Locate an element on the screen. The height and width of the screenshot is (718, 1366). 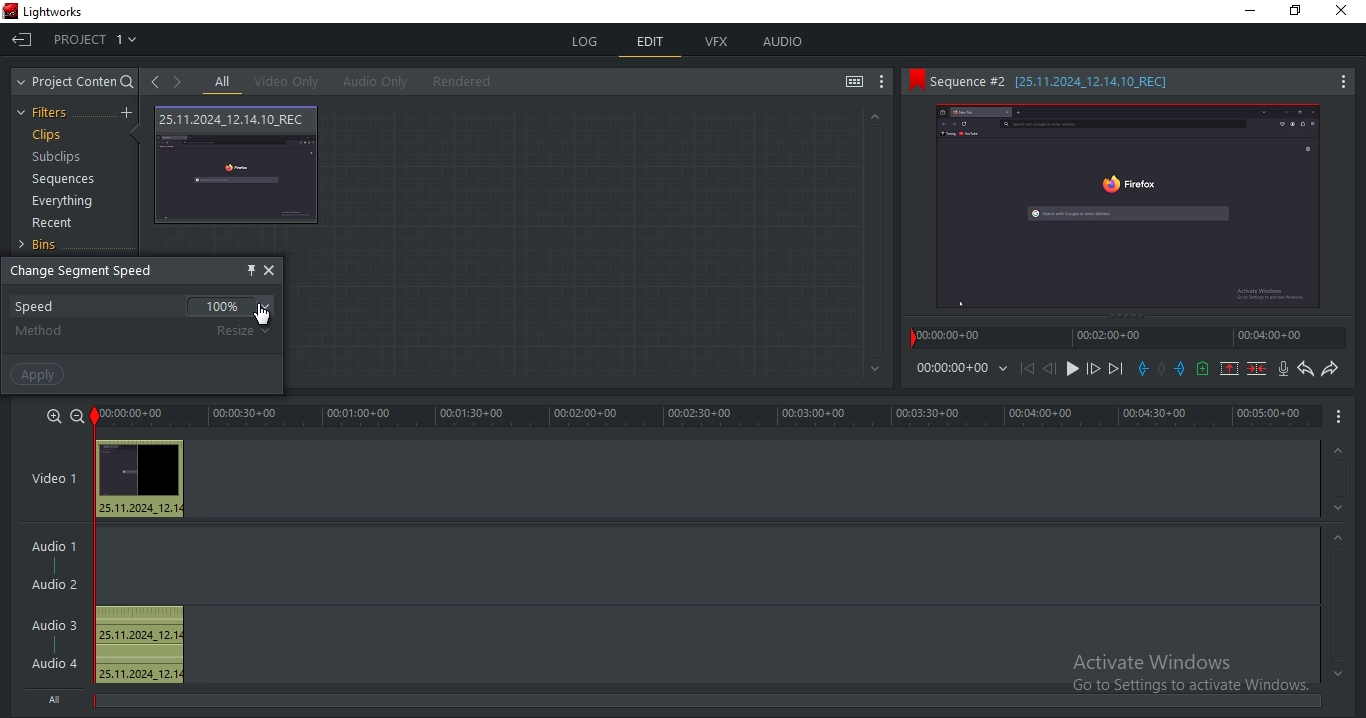
app title is located at coordinates (47, 13).